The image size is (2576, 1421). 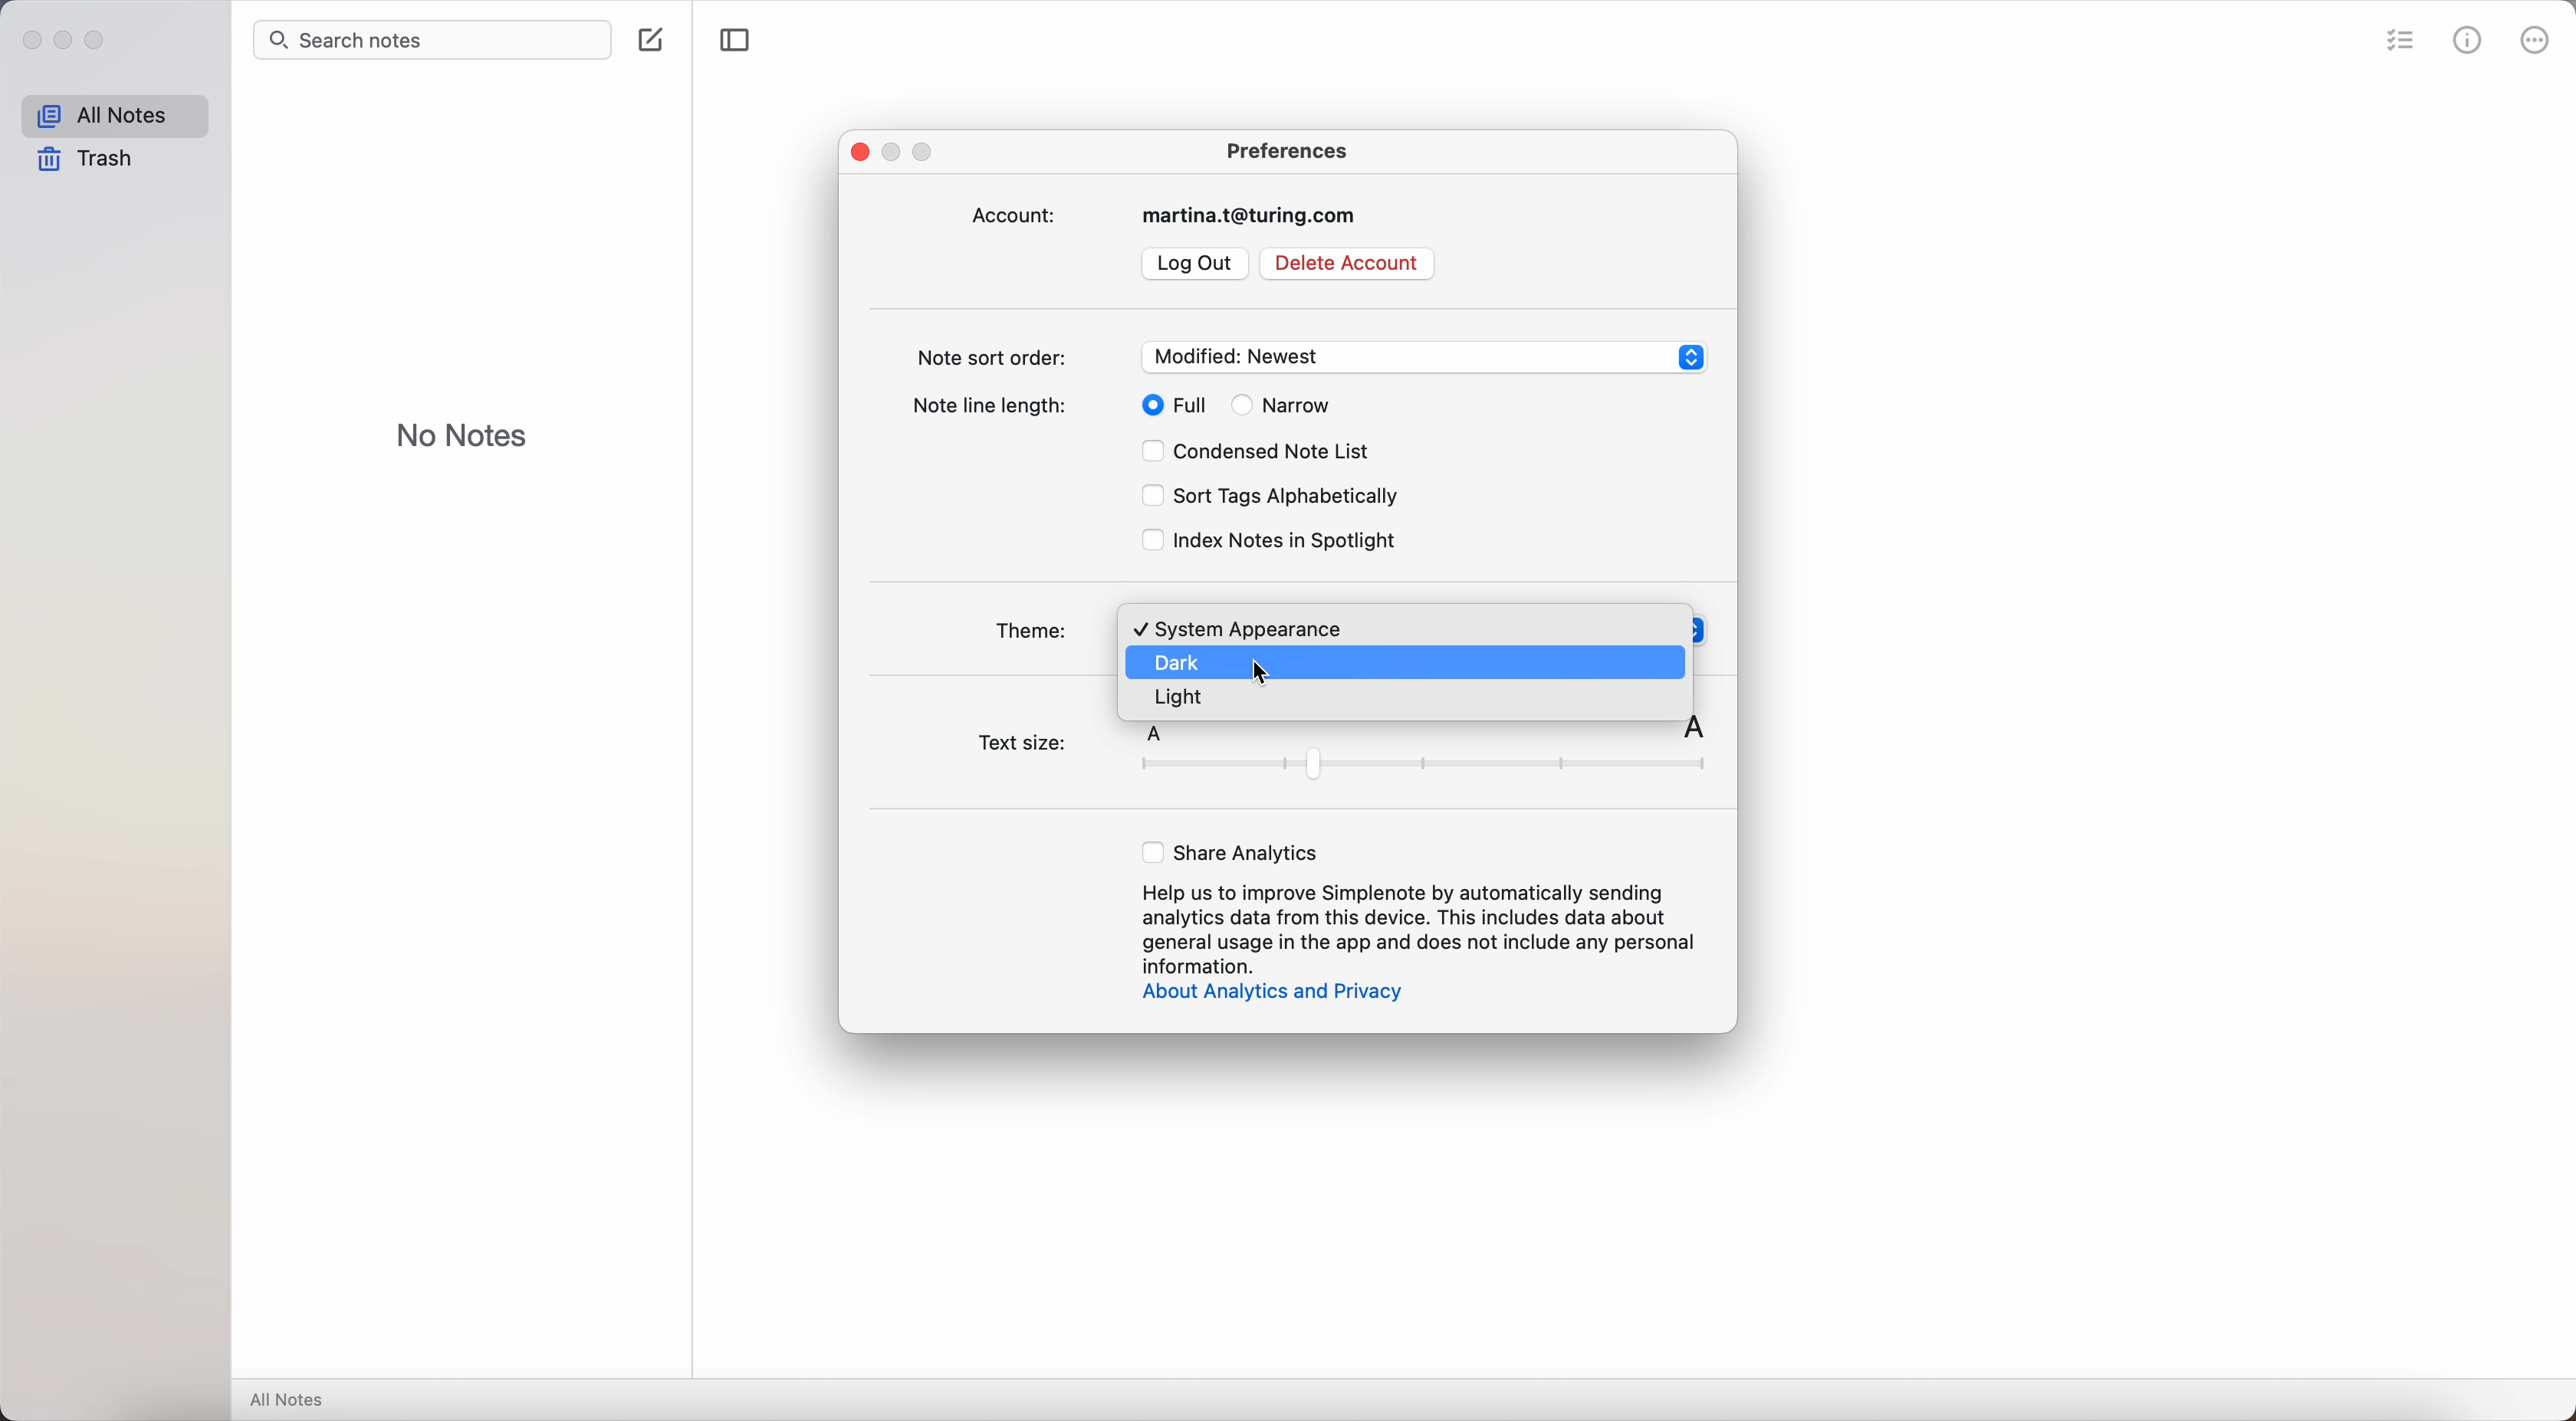 What do you see at coordinates (1171, 215) in the screenshot?
I see `account` at bounding box center [1171, 215].